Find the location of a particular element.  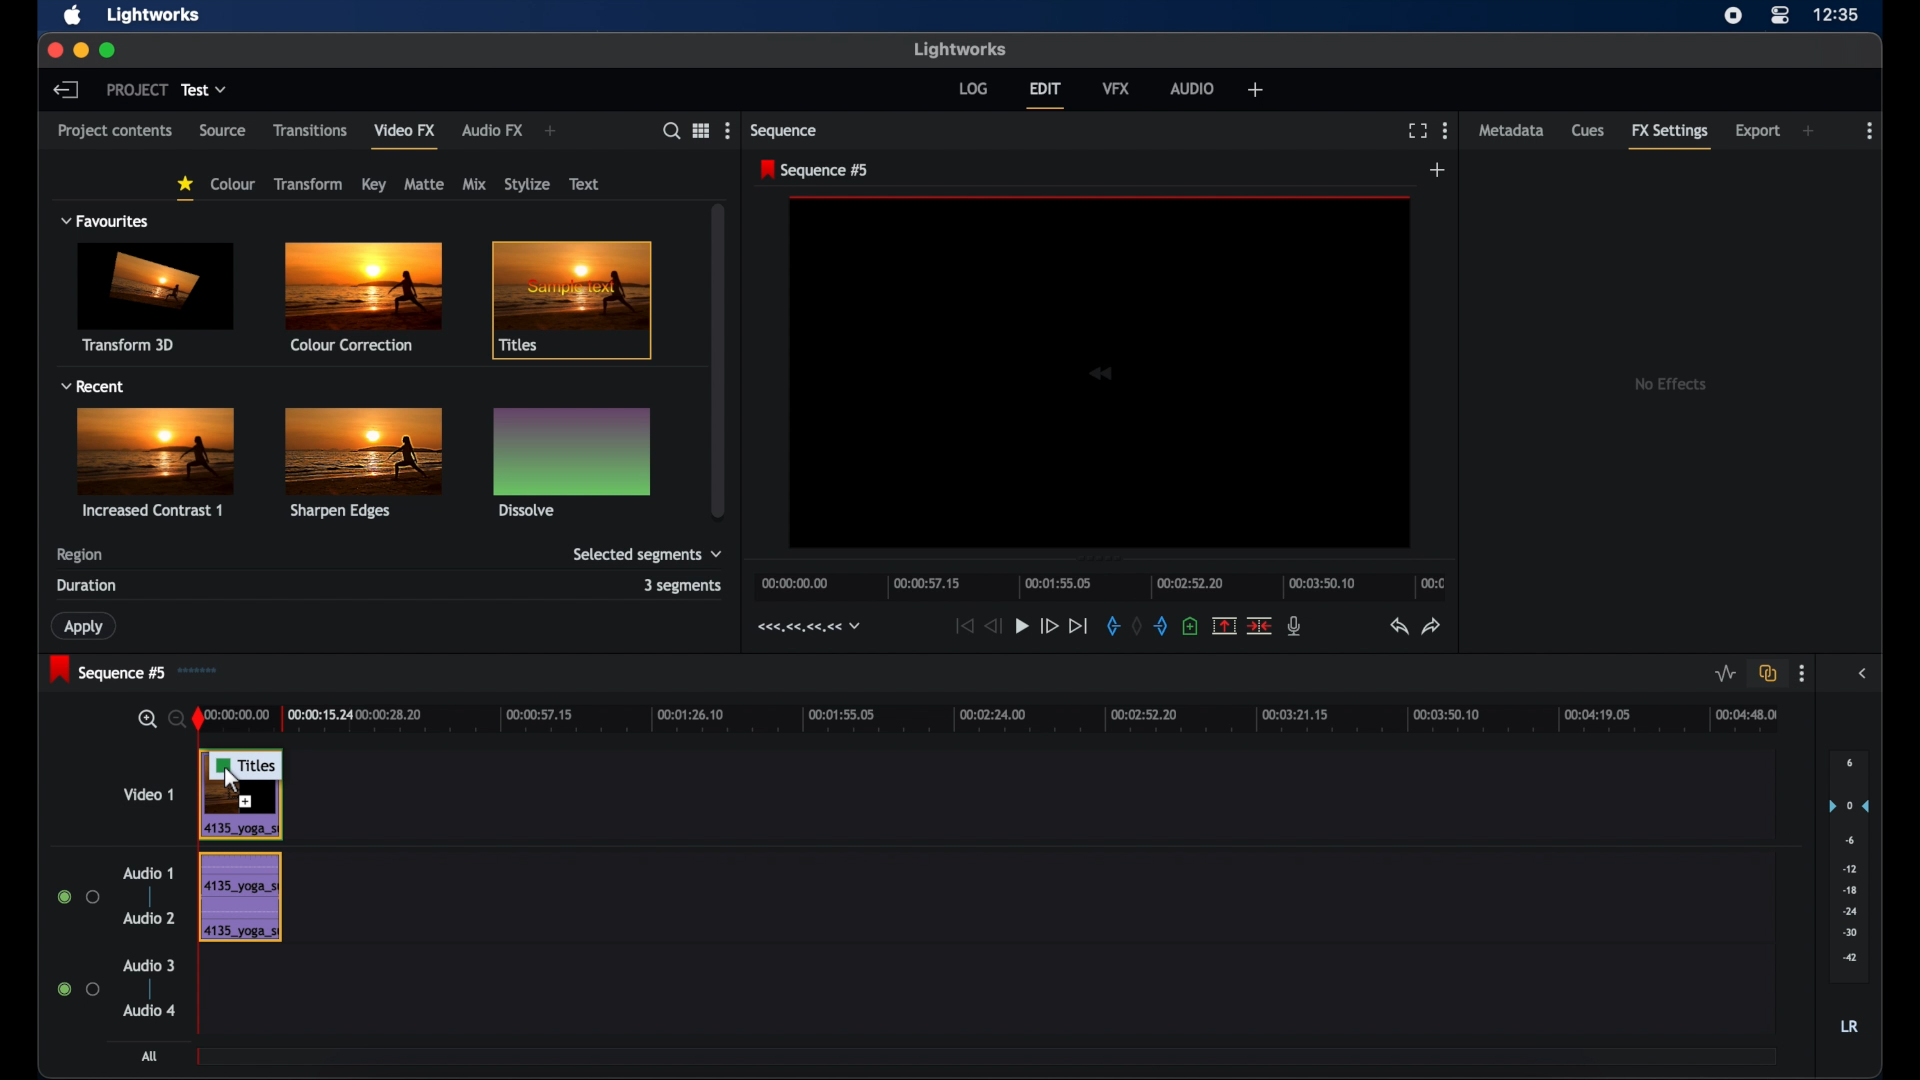

increased contrast1 is located at coordinates (160, 462).